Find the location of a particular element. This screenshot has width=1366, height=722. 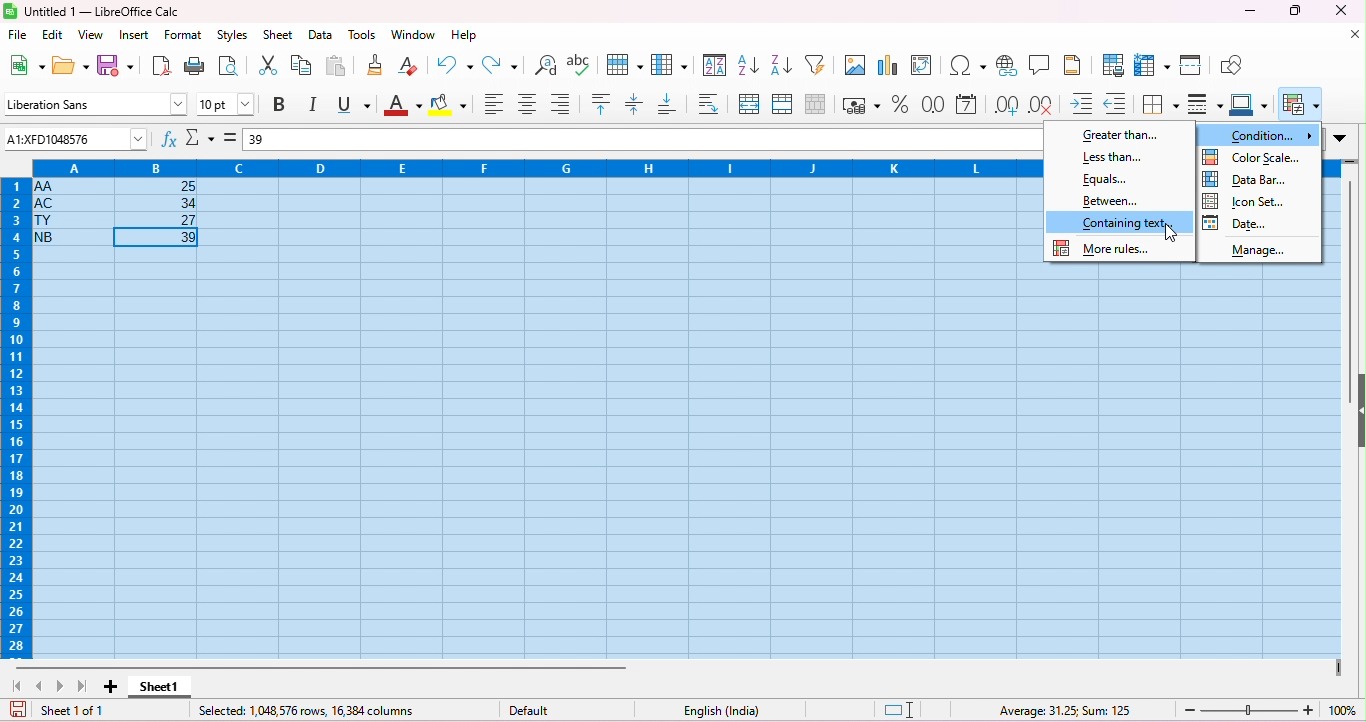

less than is located at coordinates (1123, 158).